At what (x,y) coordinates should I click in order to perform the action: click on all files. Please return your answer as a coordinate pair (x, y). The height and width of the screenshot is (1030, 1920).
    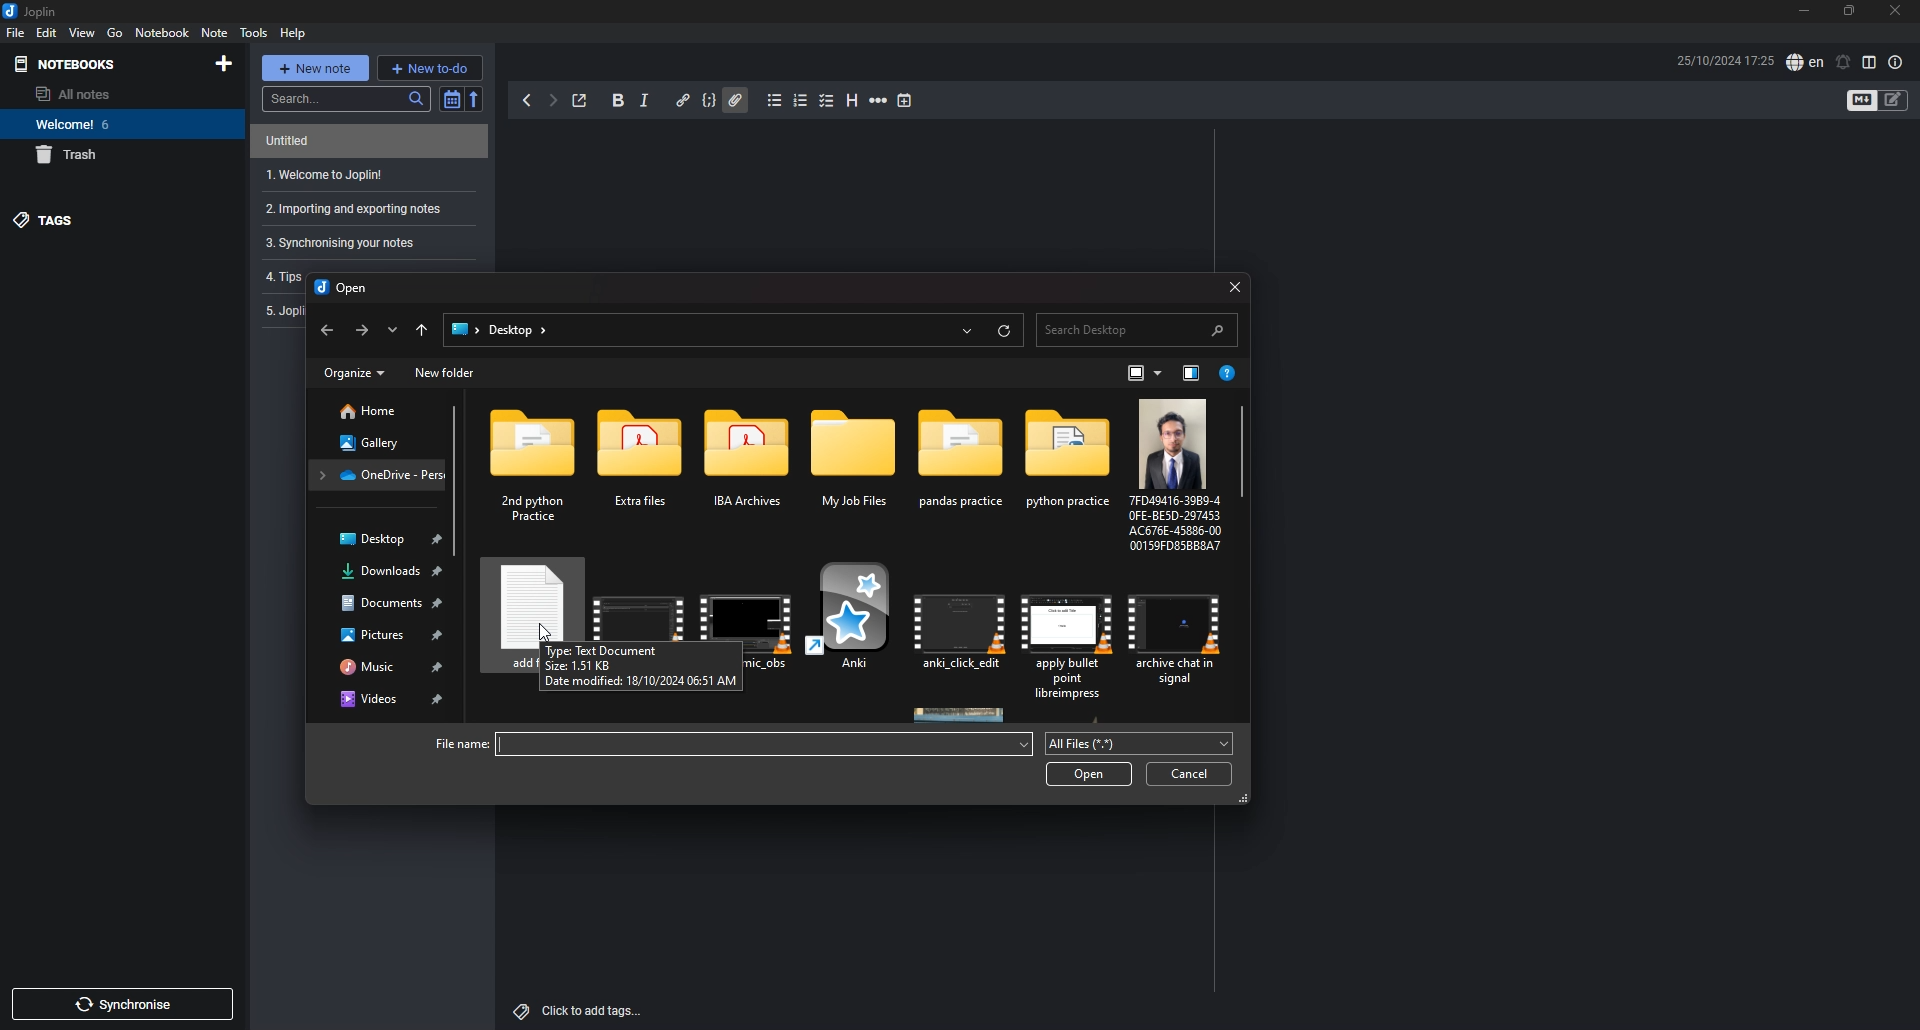
    Looking at the image, I should click on (1137, 744).